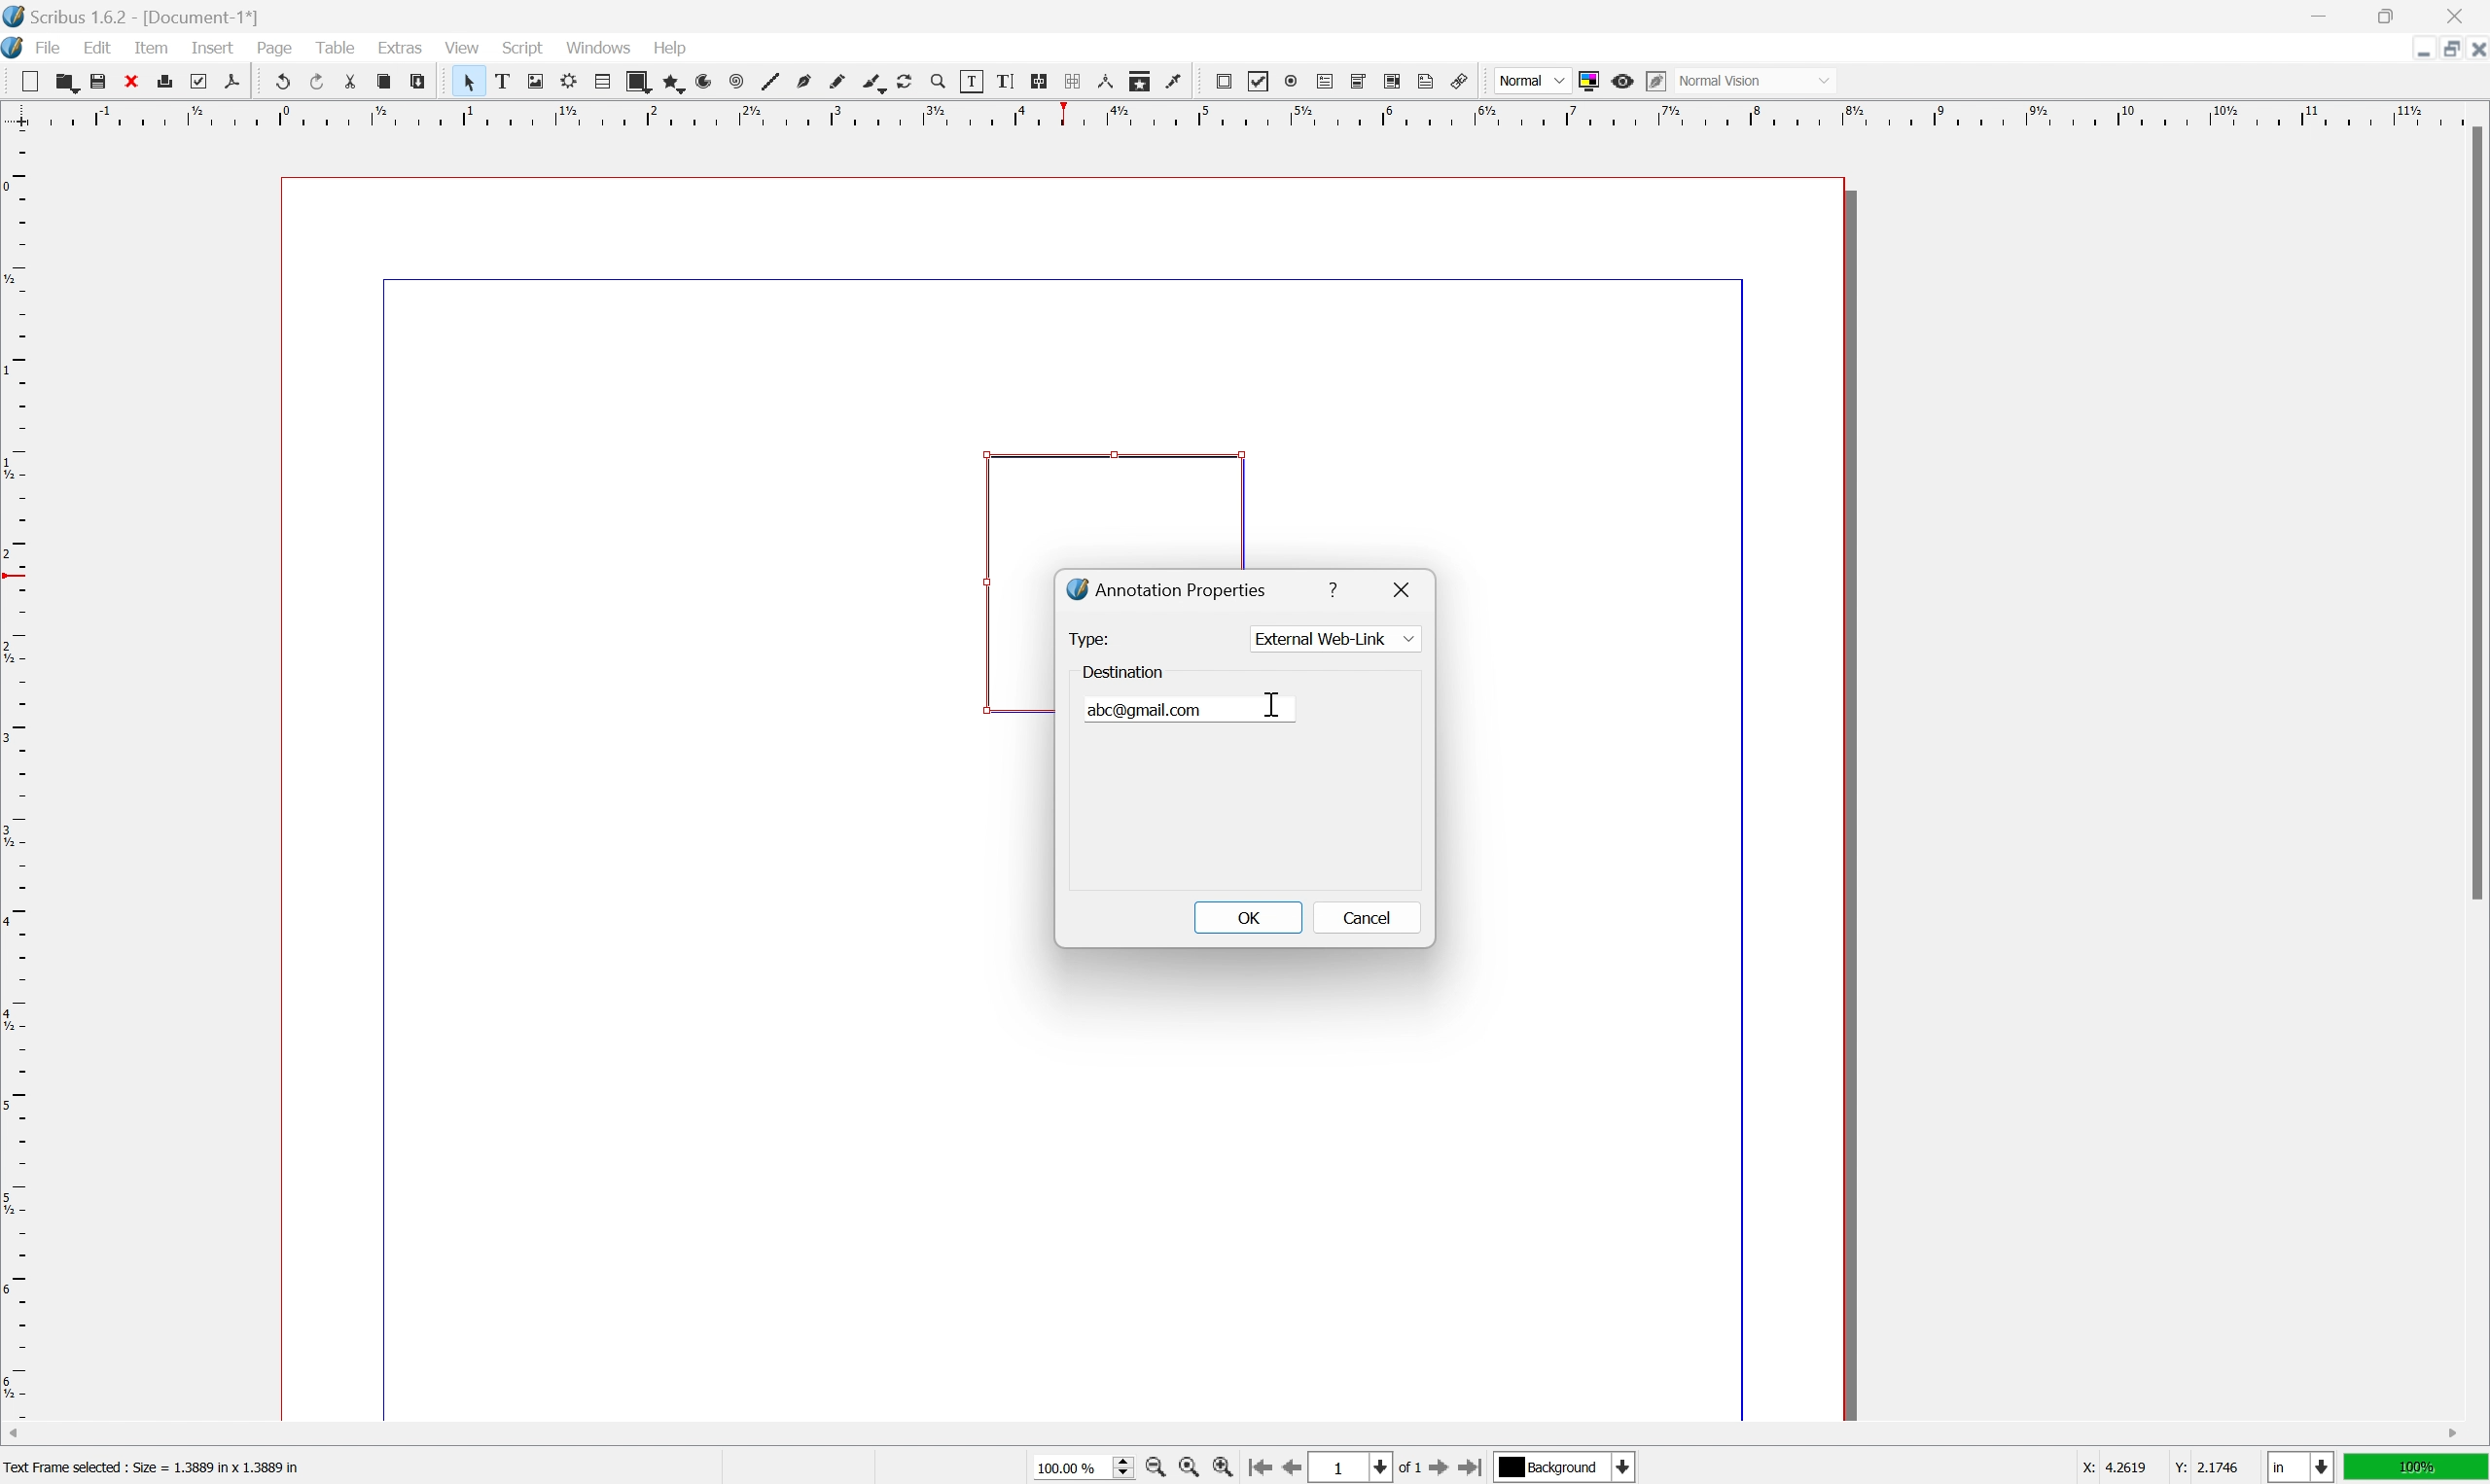 This screenshot has height=1484, width=2490. I want to click on shape, so click(638, 81).